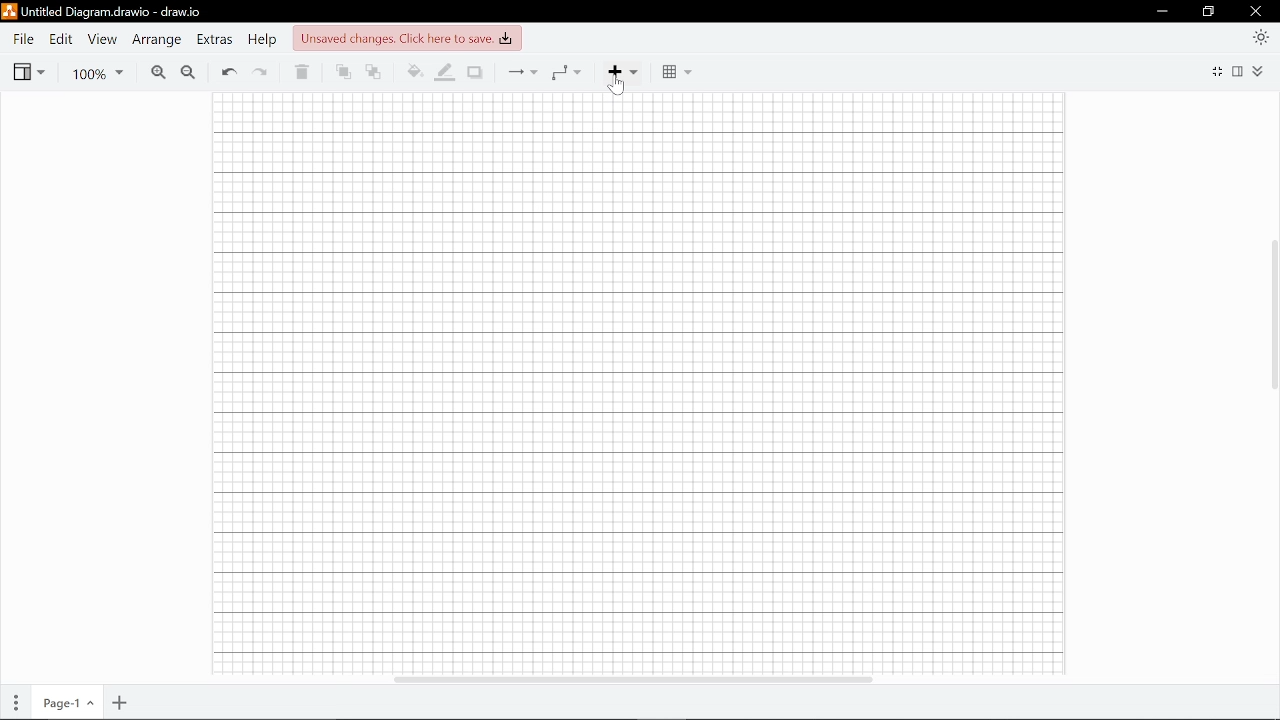  What do you see at coordinates (524, 71) in the screenshot?
I see `Connection` at bounding box center [524, 71].